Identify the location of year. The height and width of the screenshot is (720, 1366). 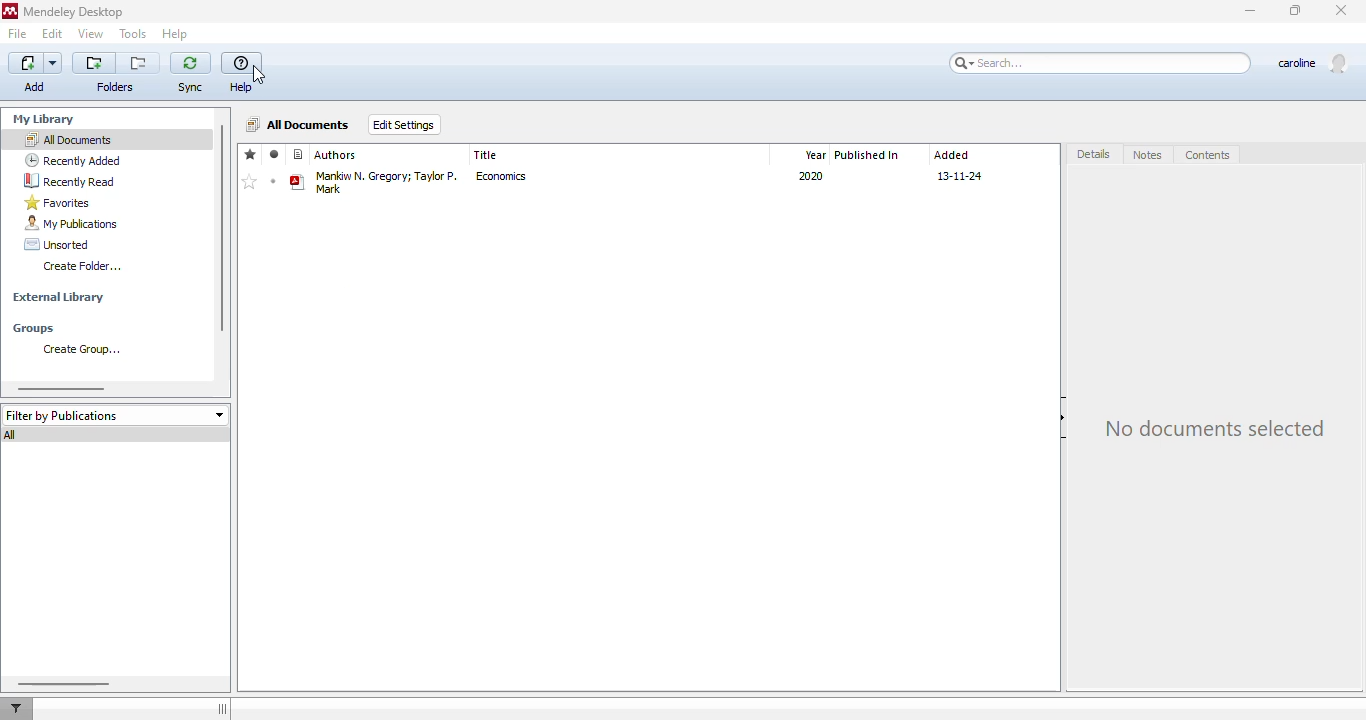
(814, 155).